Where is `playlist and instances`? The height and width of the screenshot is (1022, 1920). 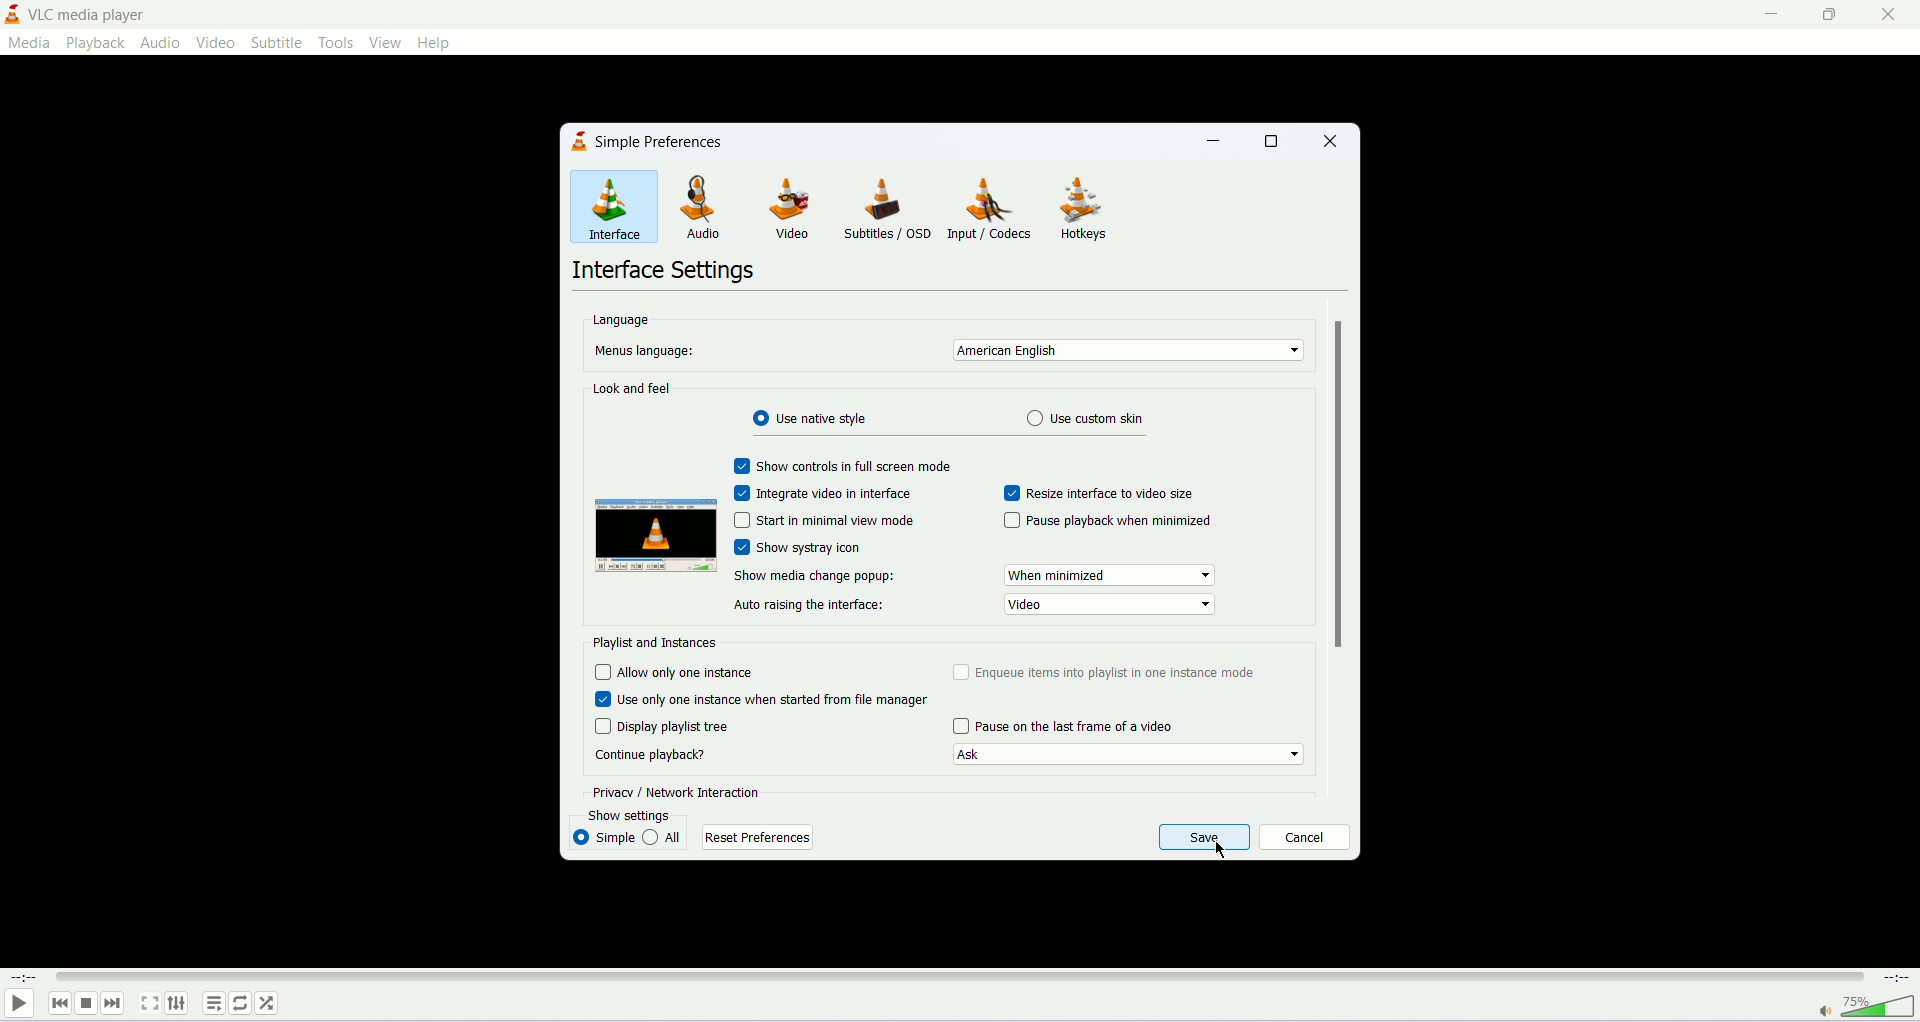 playlist and instances is located at coordinates (656, 642).